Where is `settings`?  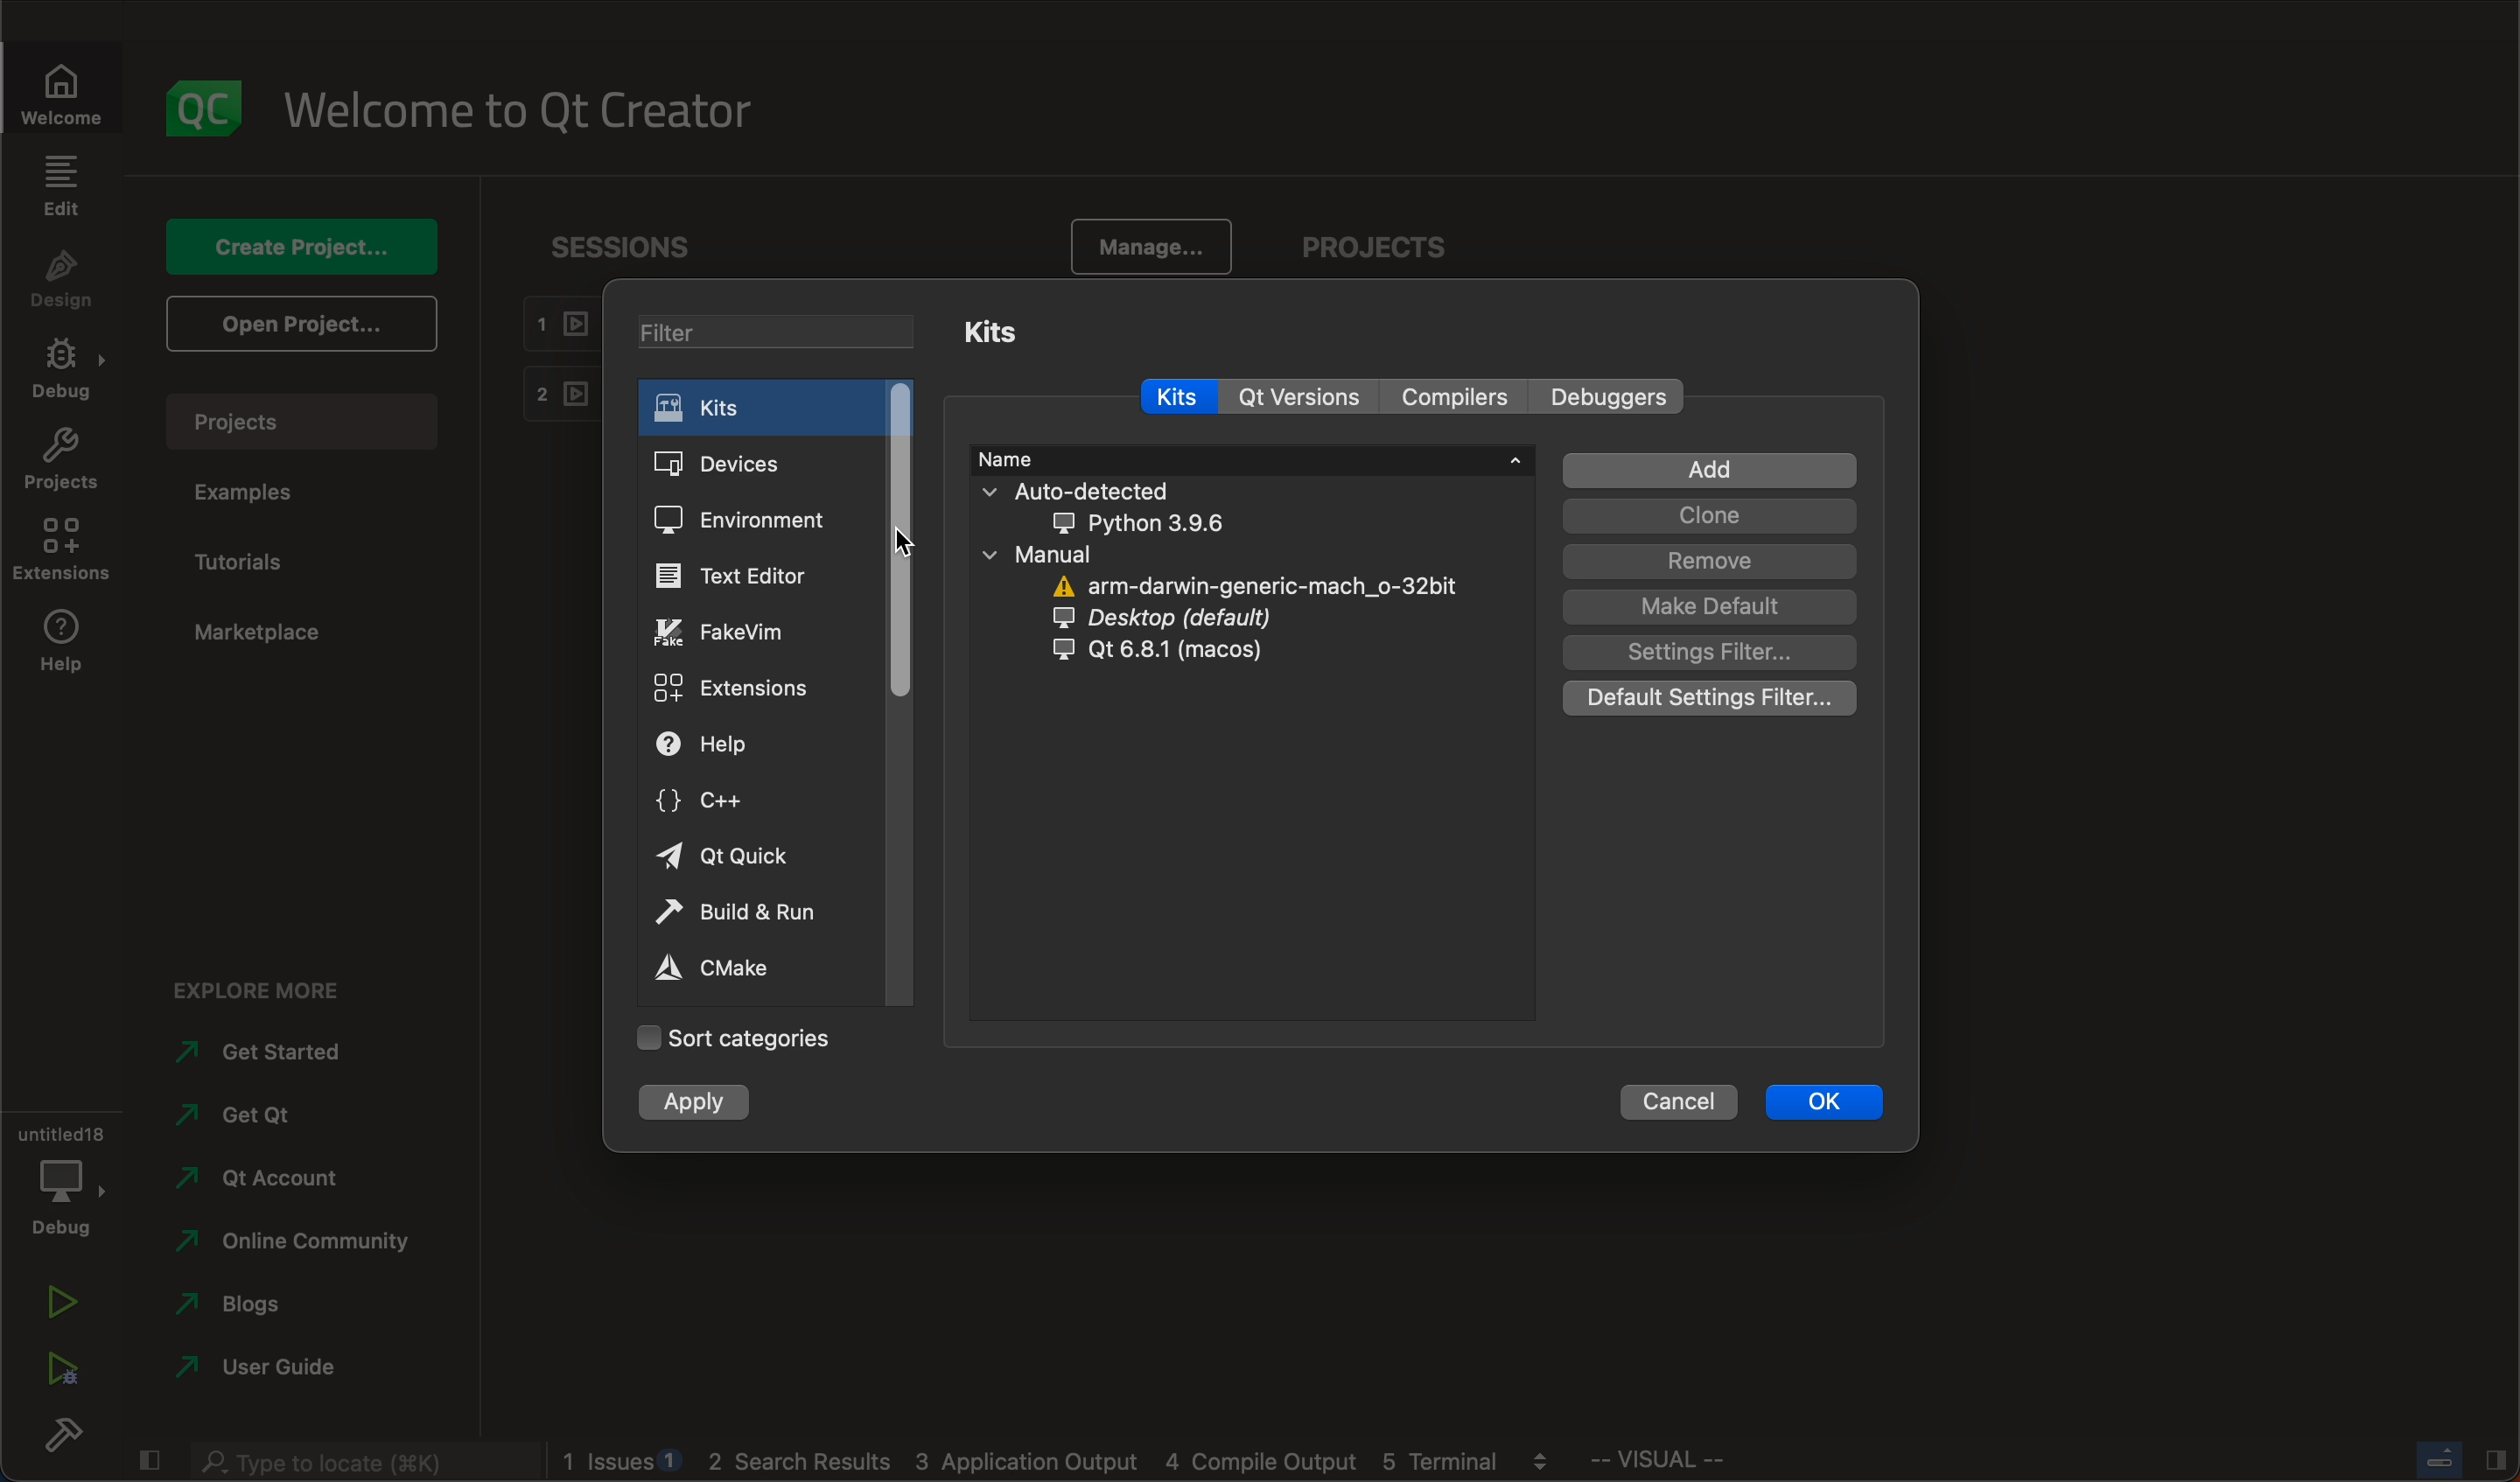
settings is located at coordinates (1716, 651).